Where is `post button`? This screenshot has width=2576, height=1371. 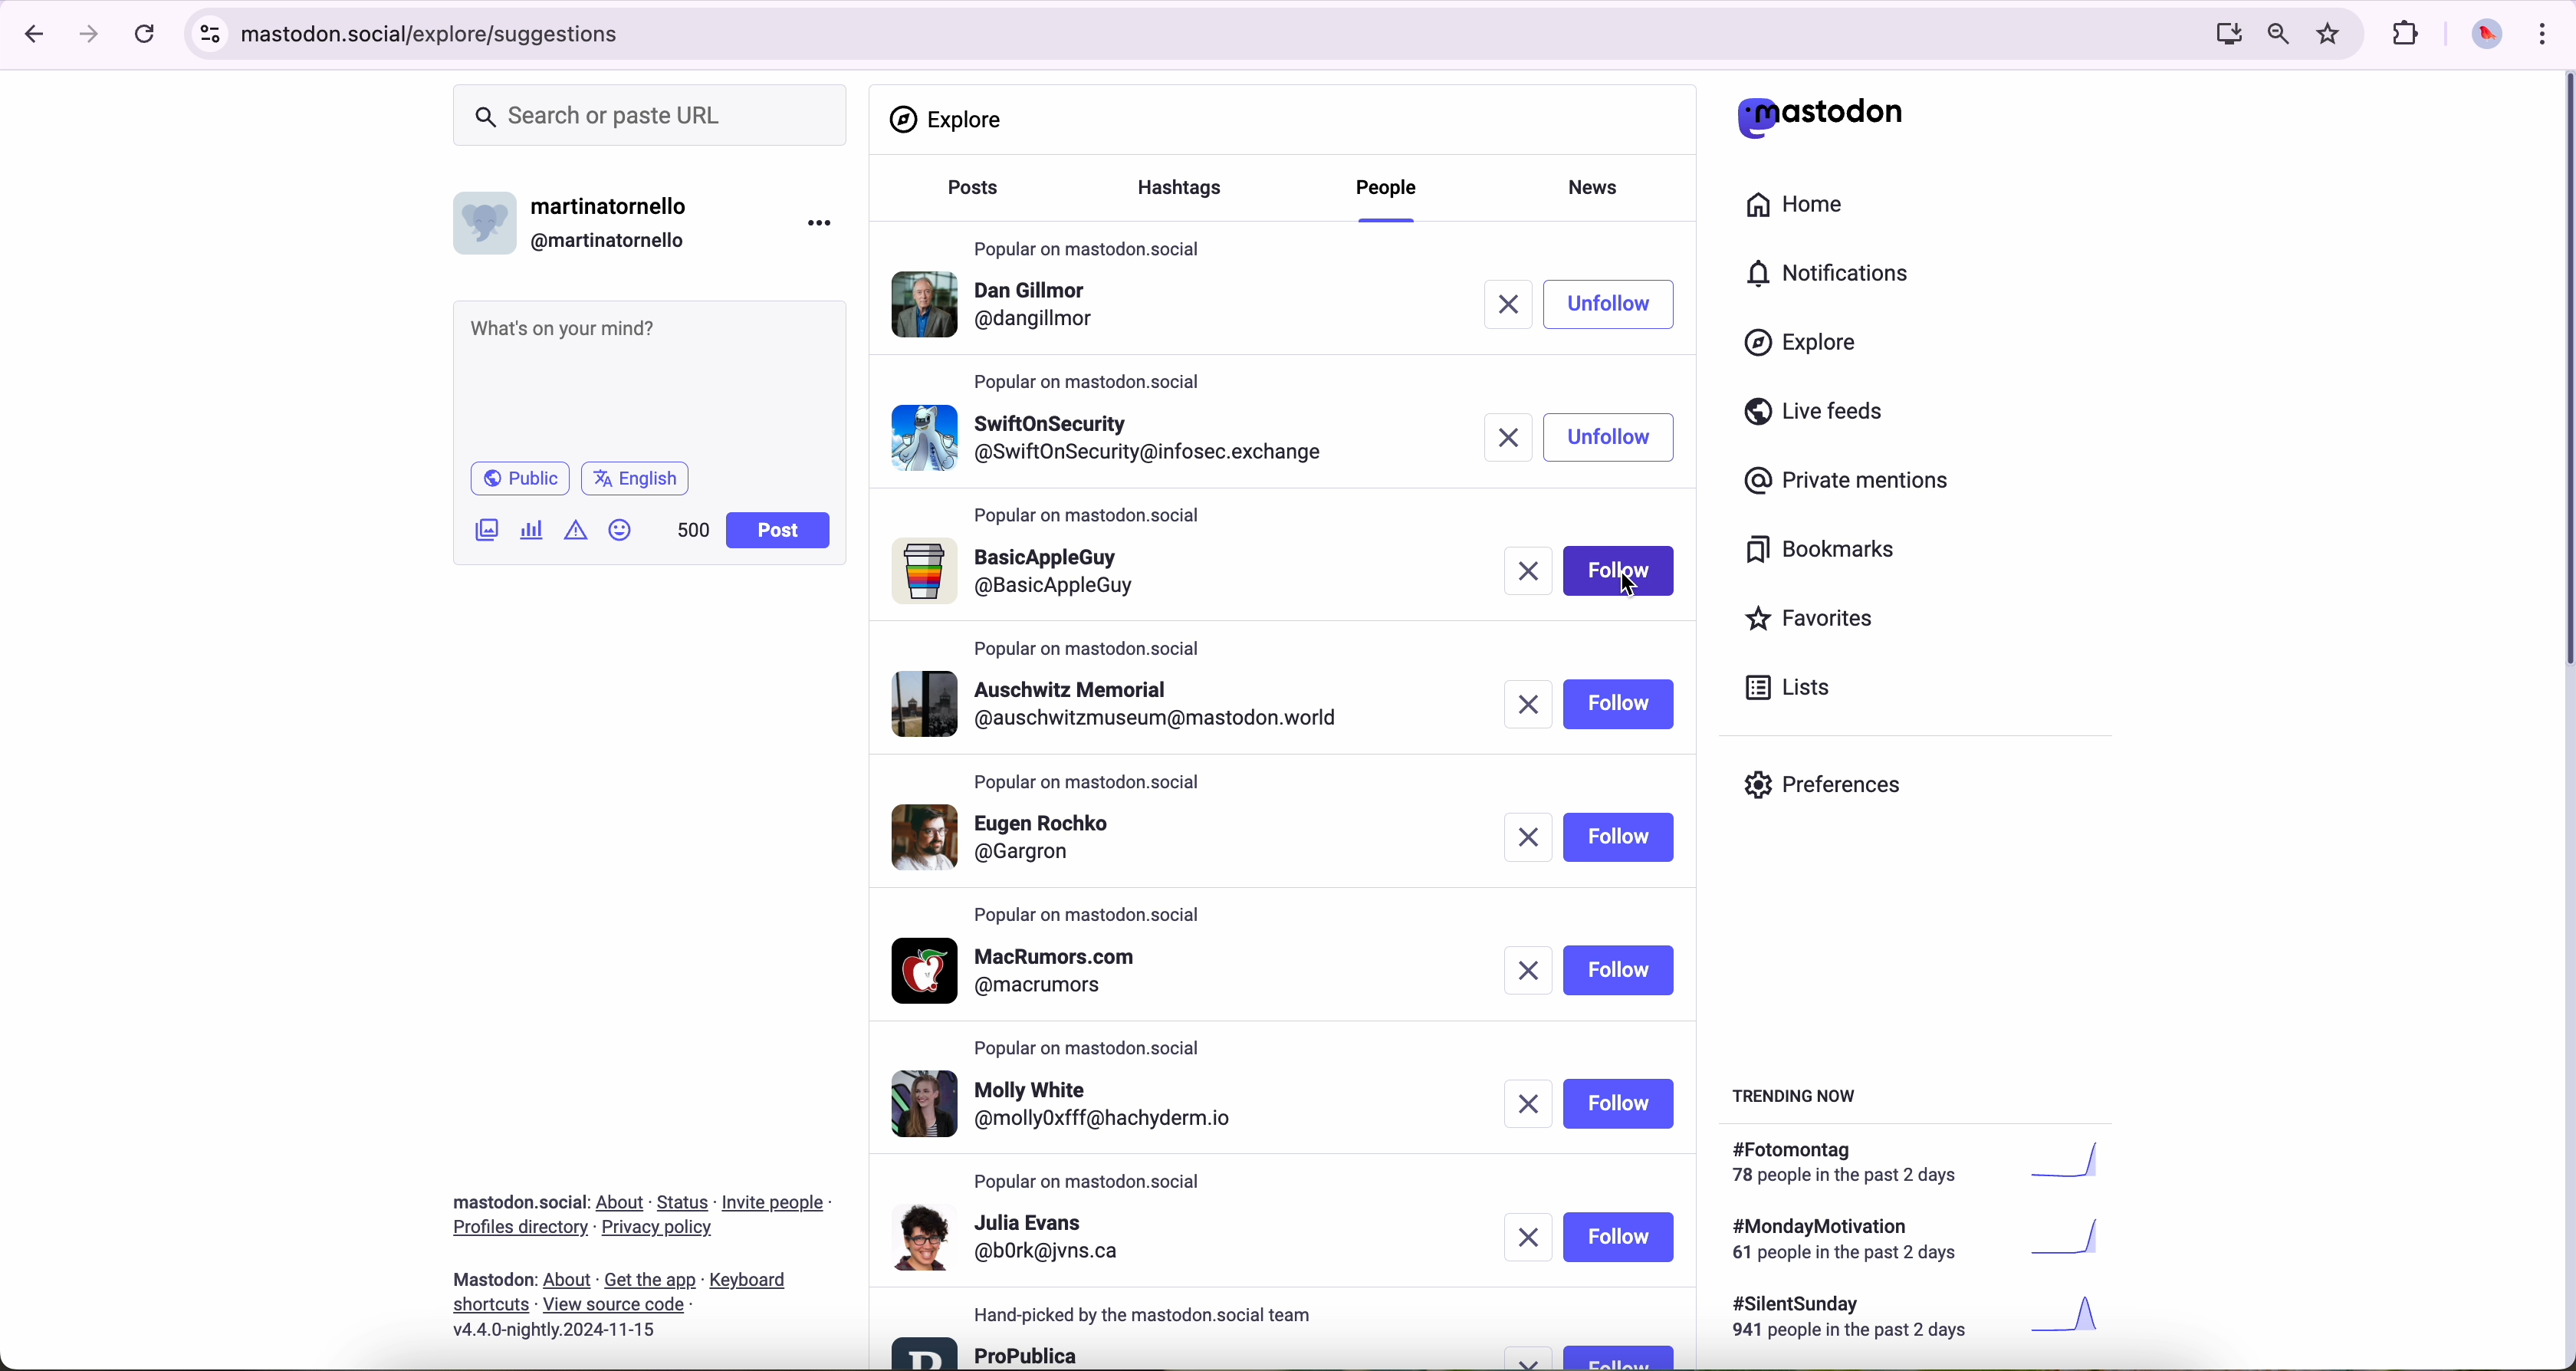
post button is located at coordinates (779, 531).